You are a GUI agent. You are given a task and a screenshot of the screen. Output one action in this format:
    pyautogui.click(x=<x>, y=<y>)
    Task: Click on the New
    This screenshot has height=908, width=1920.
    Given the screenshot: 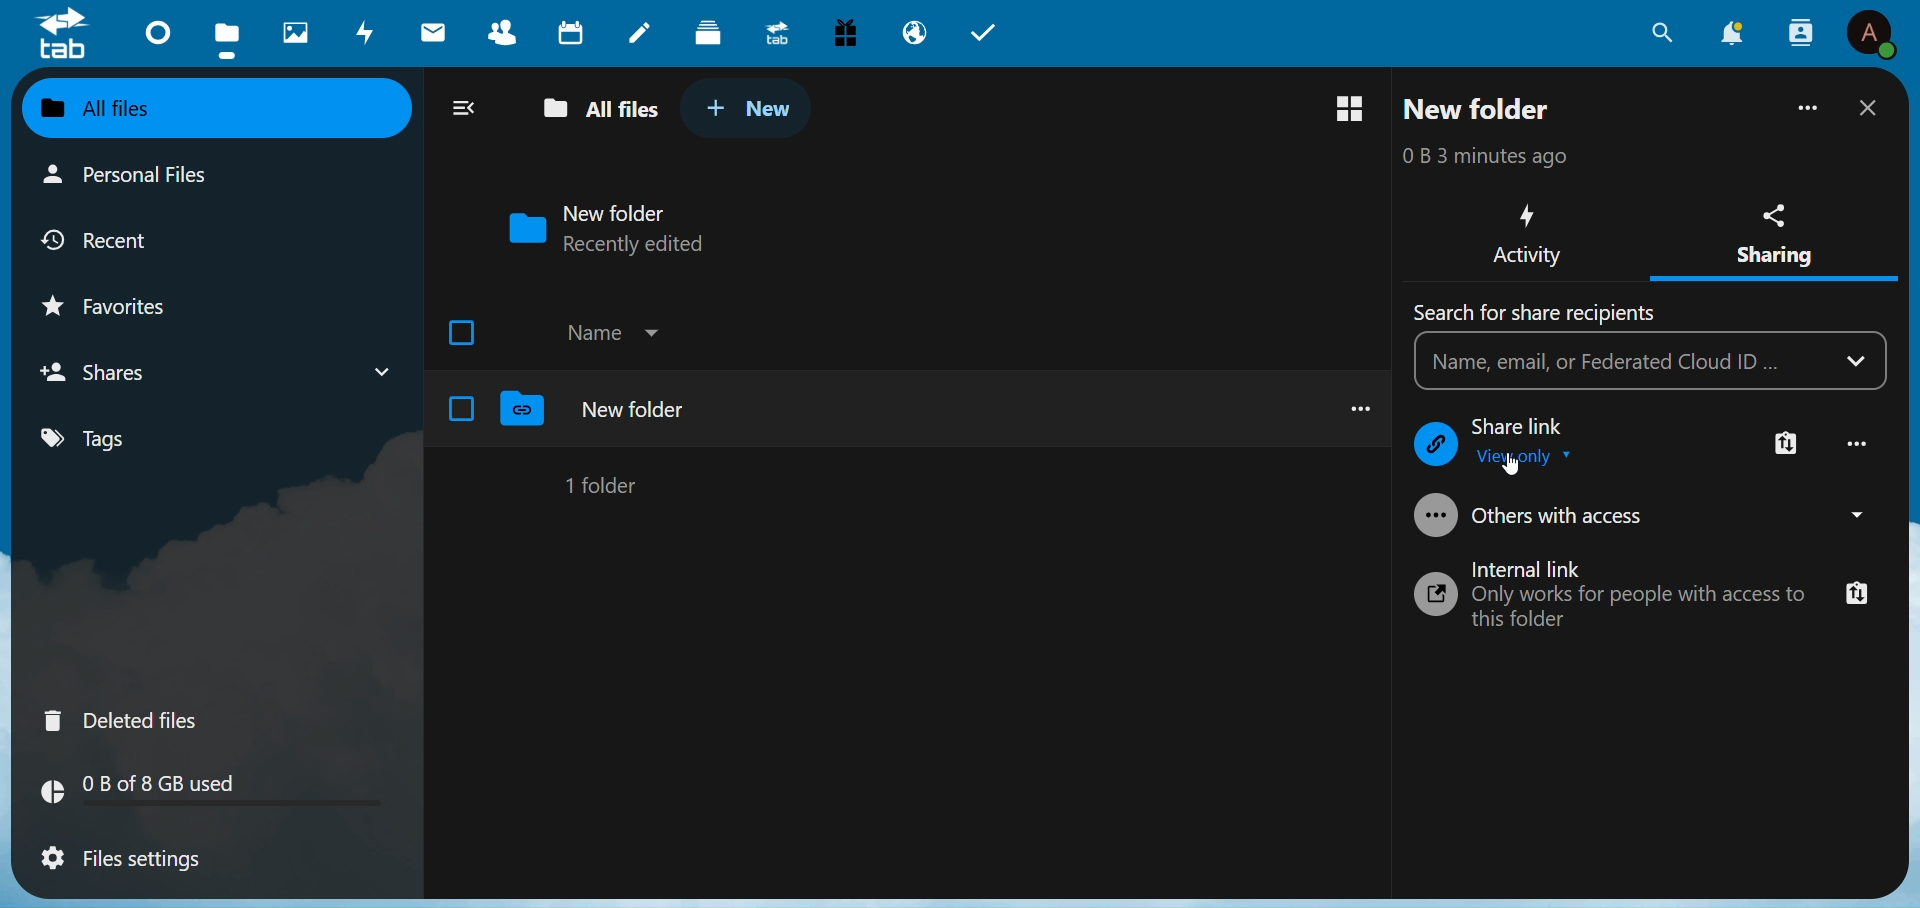 What is the action you would take?
    pyautogui.click(x=750, y=106)
    